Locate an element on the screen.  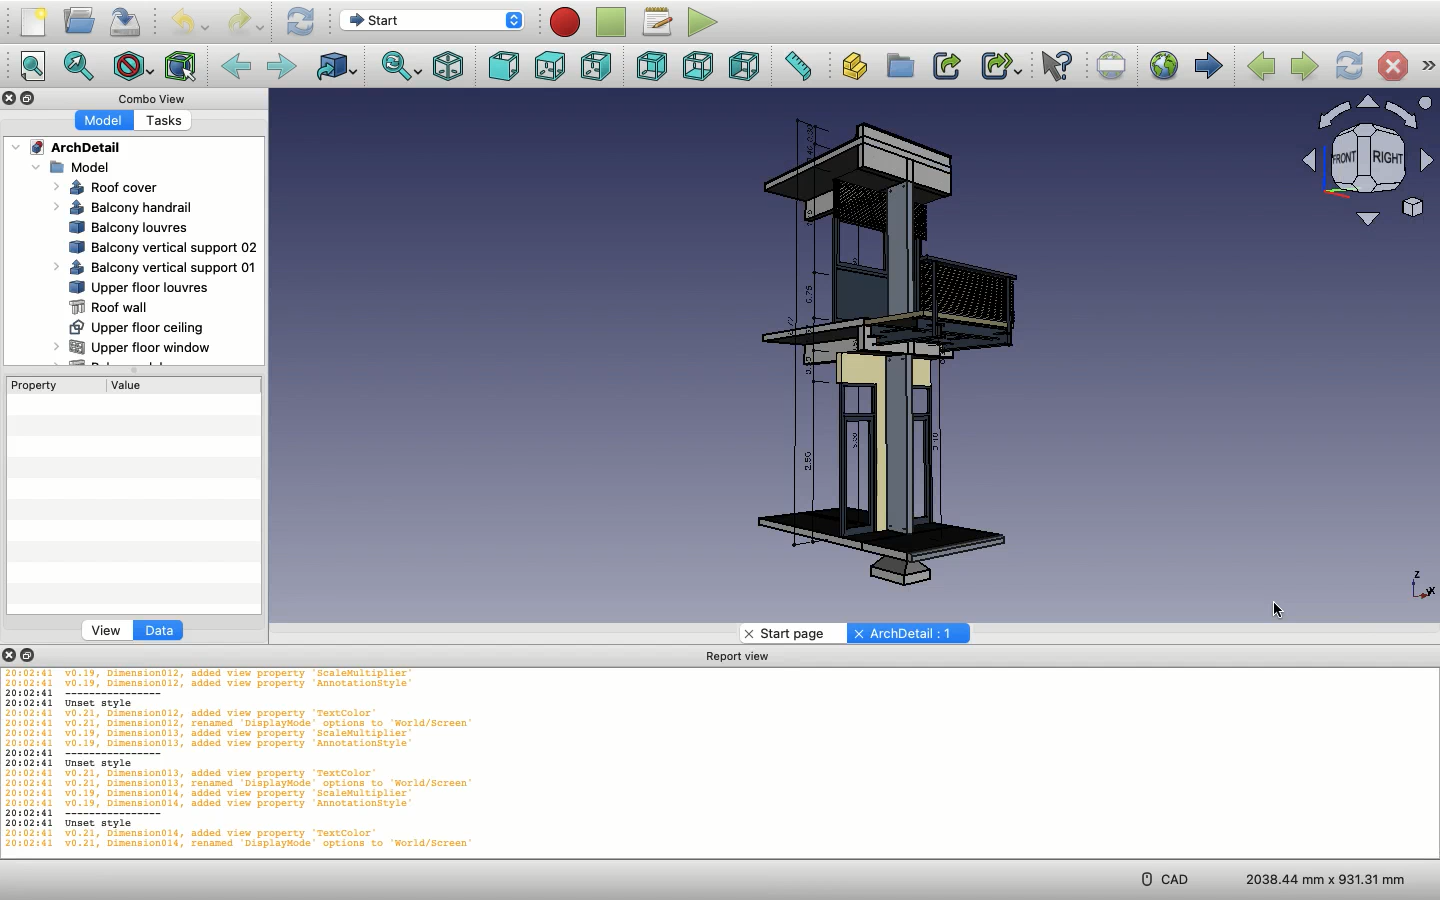
Navigation styles is located at coordinates (1368, 166).